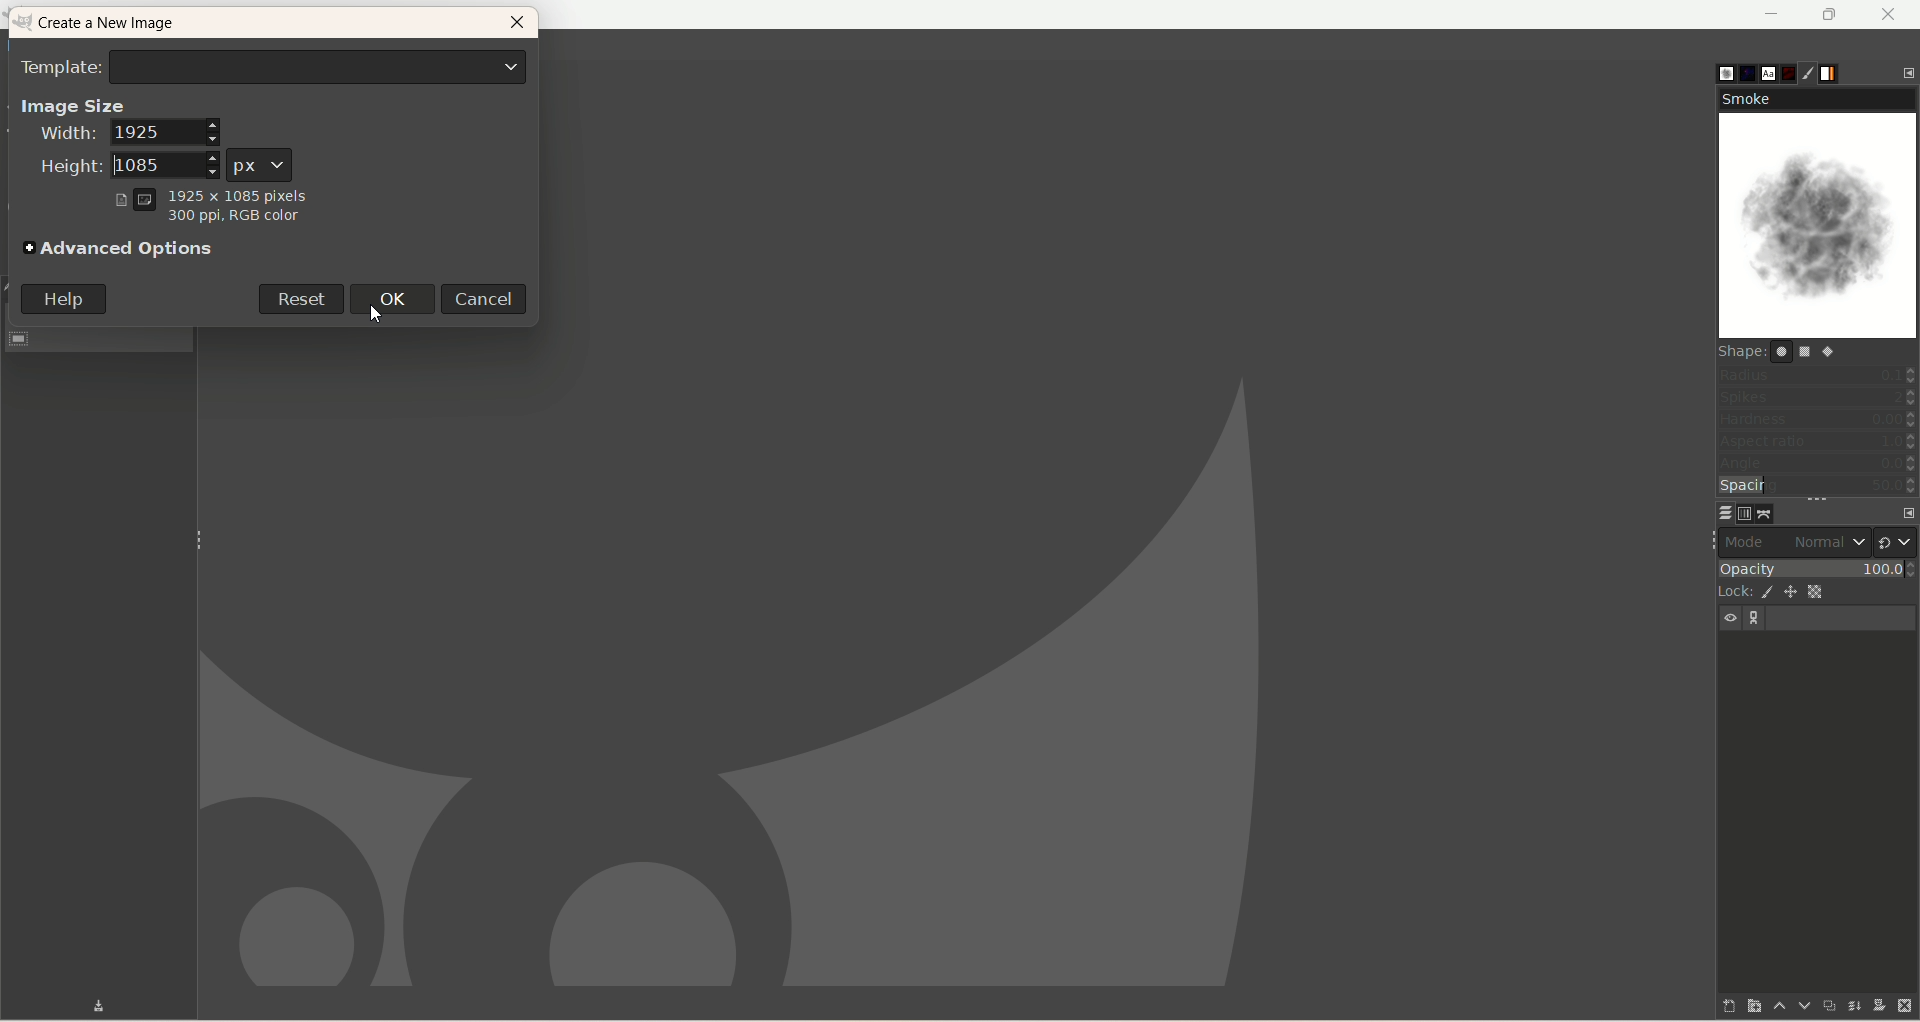 This screenshot has height=1022, width=1920. Describe the element at coordinates (275, 65) in the screenshot. I see `template` at that location.